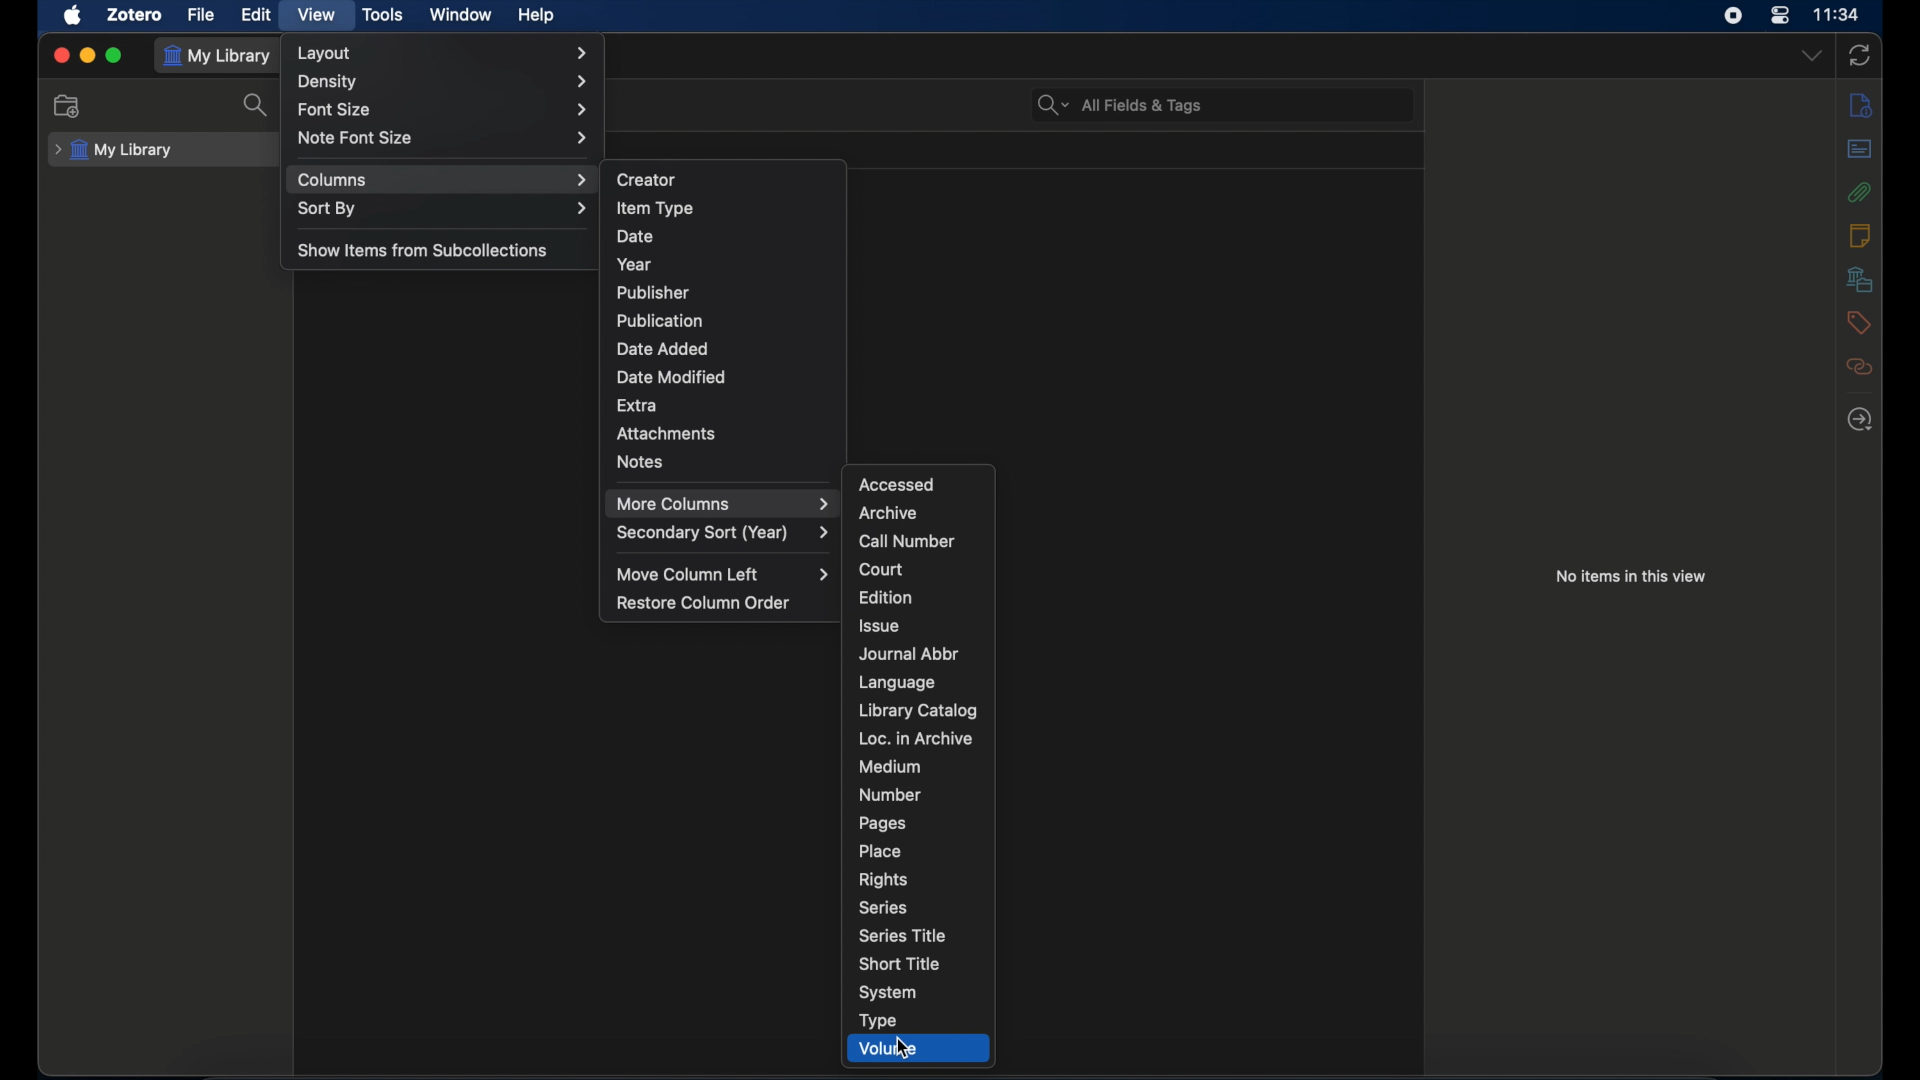  I want to click on call number, so click(907, 541).